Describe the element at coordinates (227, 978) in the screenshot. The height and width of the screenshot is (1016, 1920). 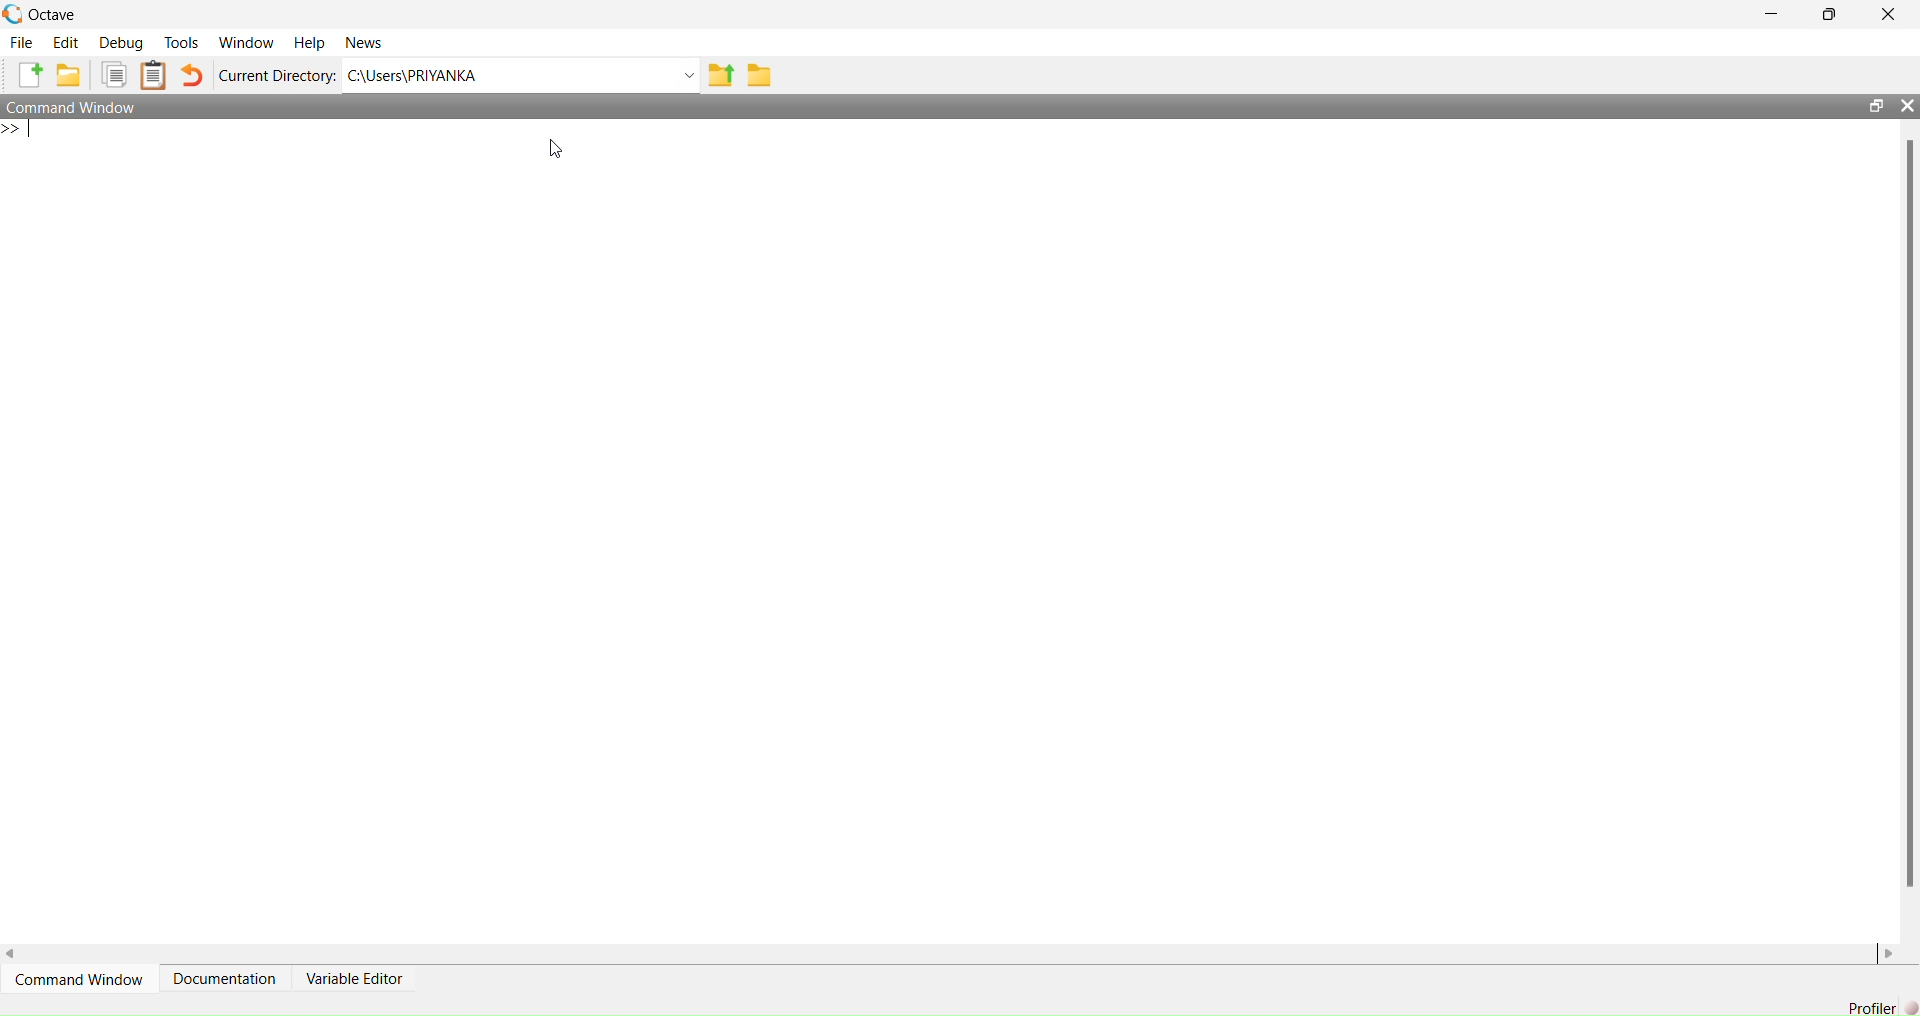
I see `documentation` at that location.